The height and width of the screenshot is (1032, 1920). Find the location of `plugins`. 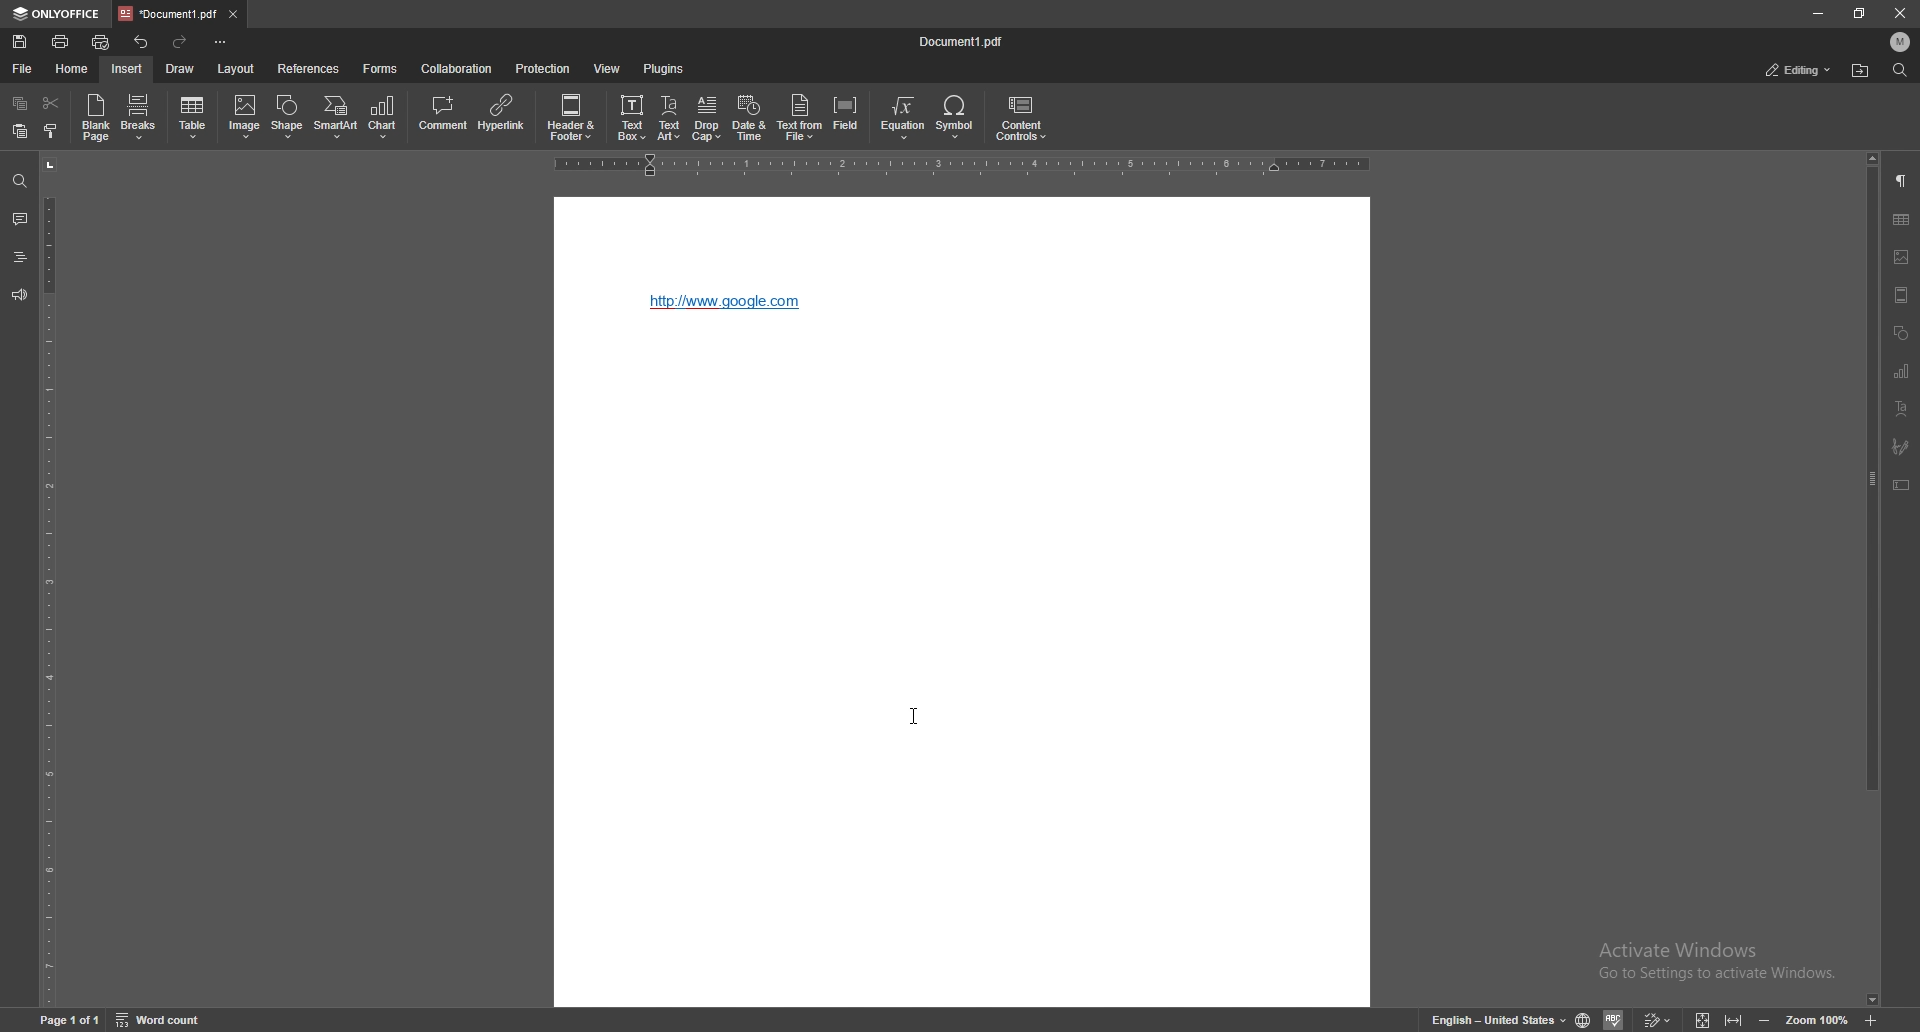

plugins is located at coordinates (663, 68).